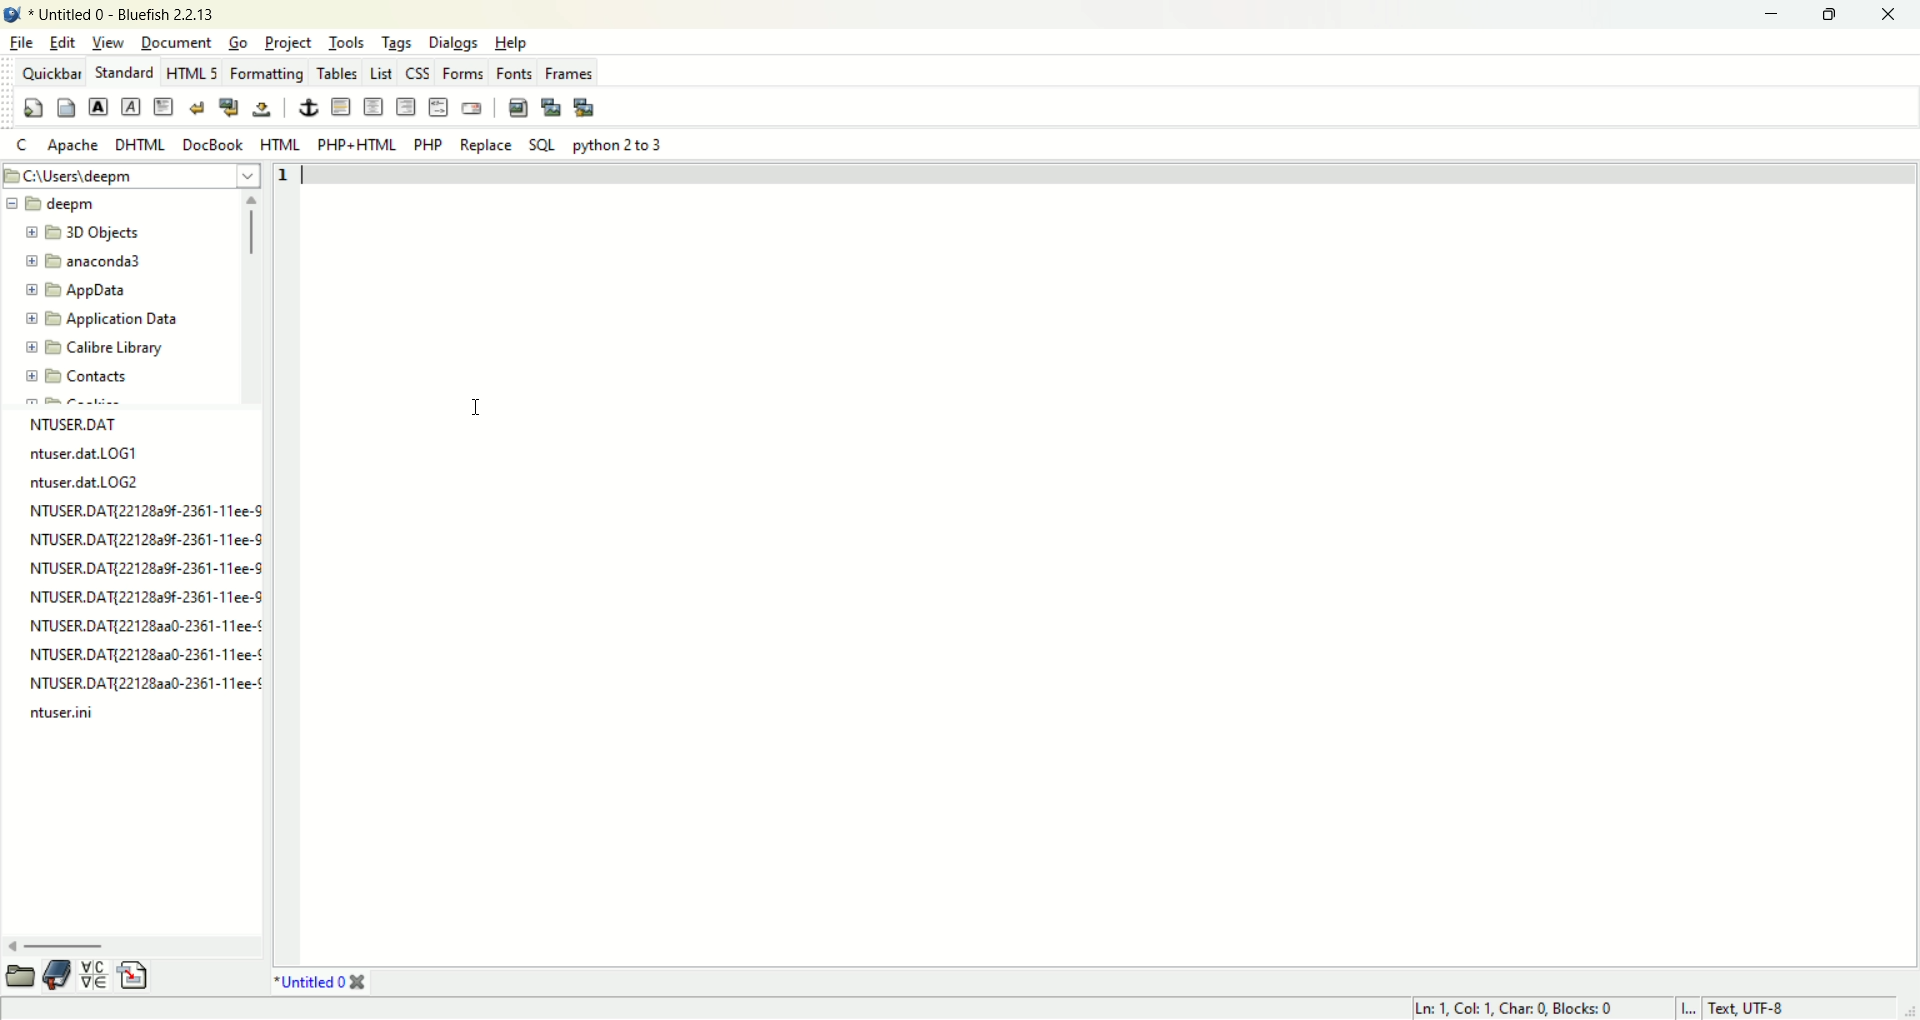  Describe the element at coordinates (1769, 15) in the screenshot. I see `minimize` at that location.